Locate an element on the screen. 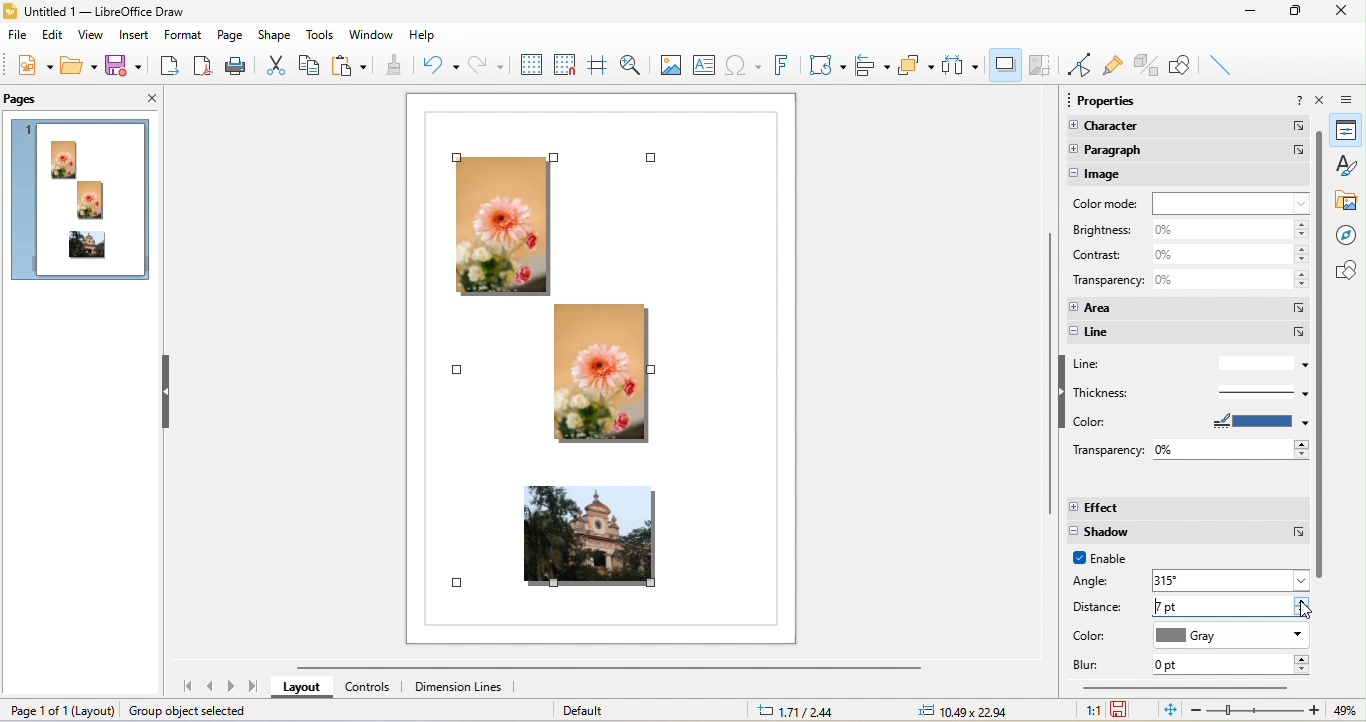  thickness is located at coordinates (1185, 392).